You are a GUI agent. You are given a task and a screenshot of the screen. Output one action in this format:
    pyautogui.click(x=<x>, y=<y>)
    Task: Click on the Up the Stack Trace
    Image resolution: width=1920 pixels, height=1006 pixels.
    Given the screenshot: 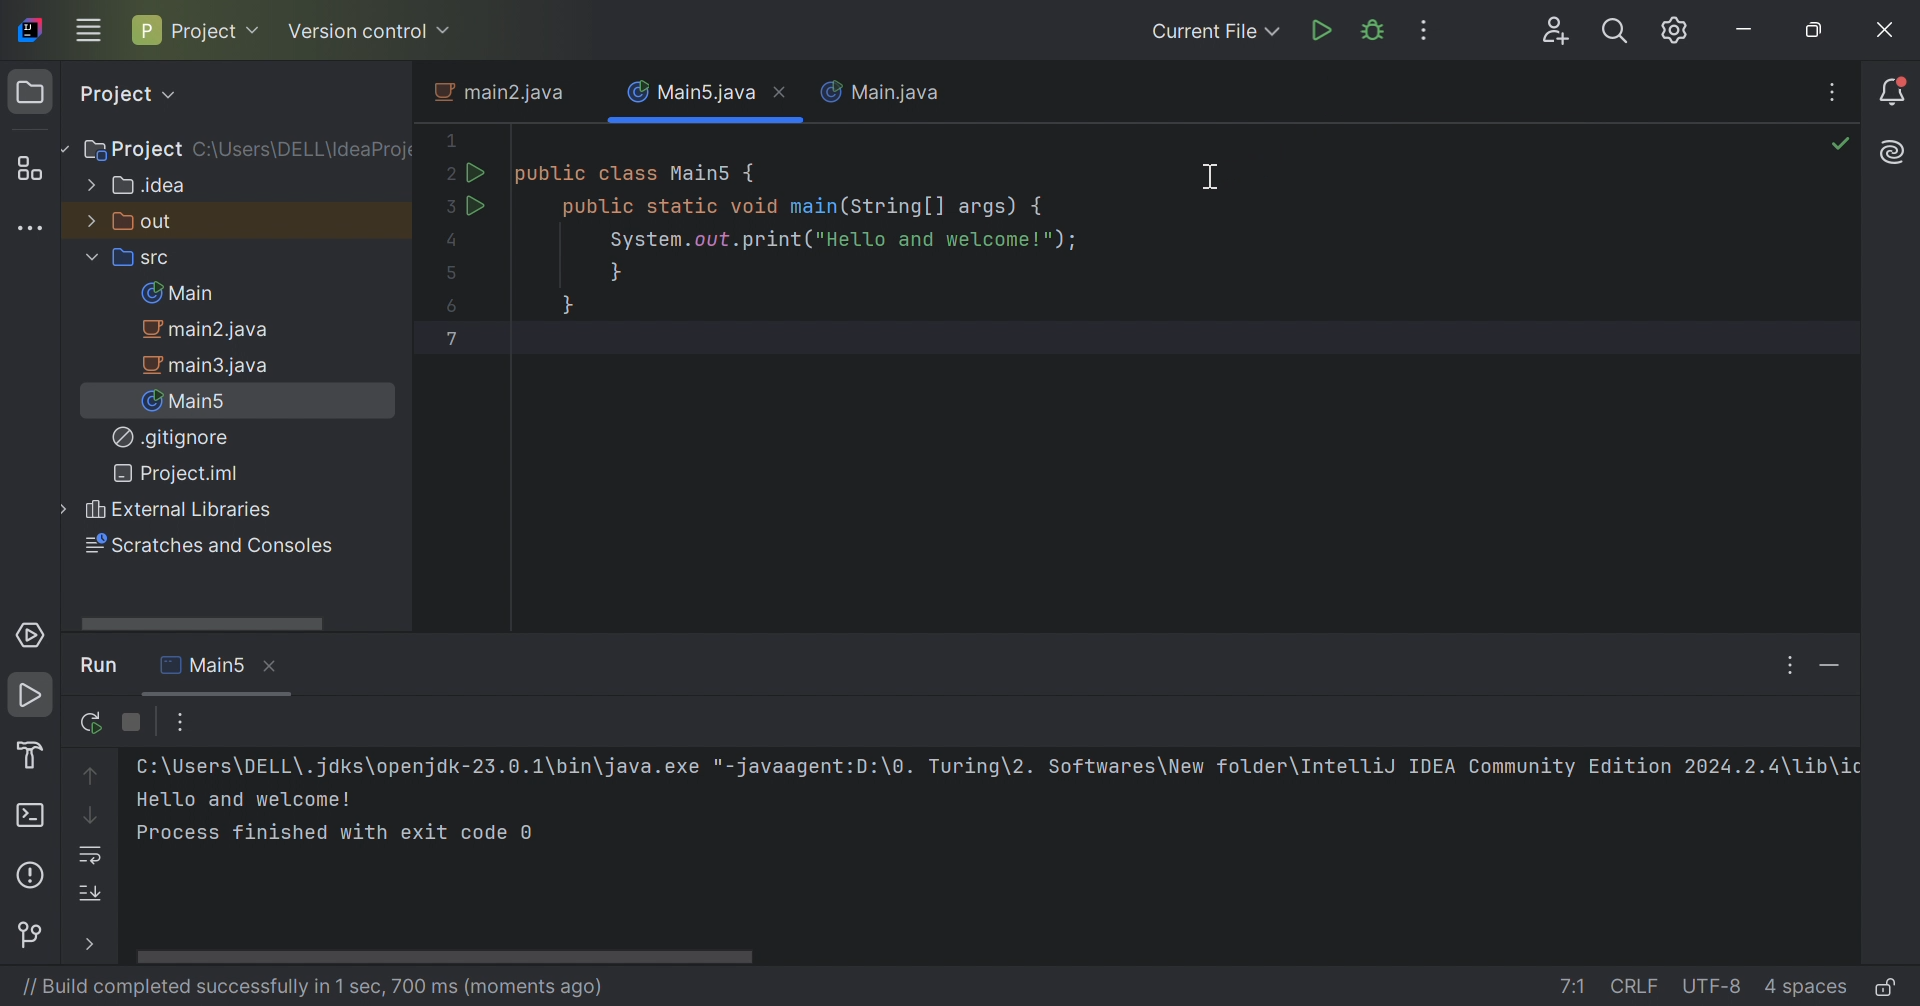 What is the action you would take?
    pyautogui.click(x=94, y=774)
    